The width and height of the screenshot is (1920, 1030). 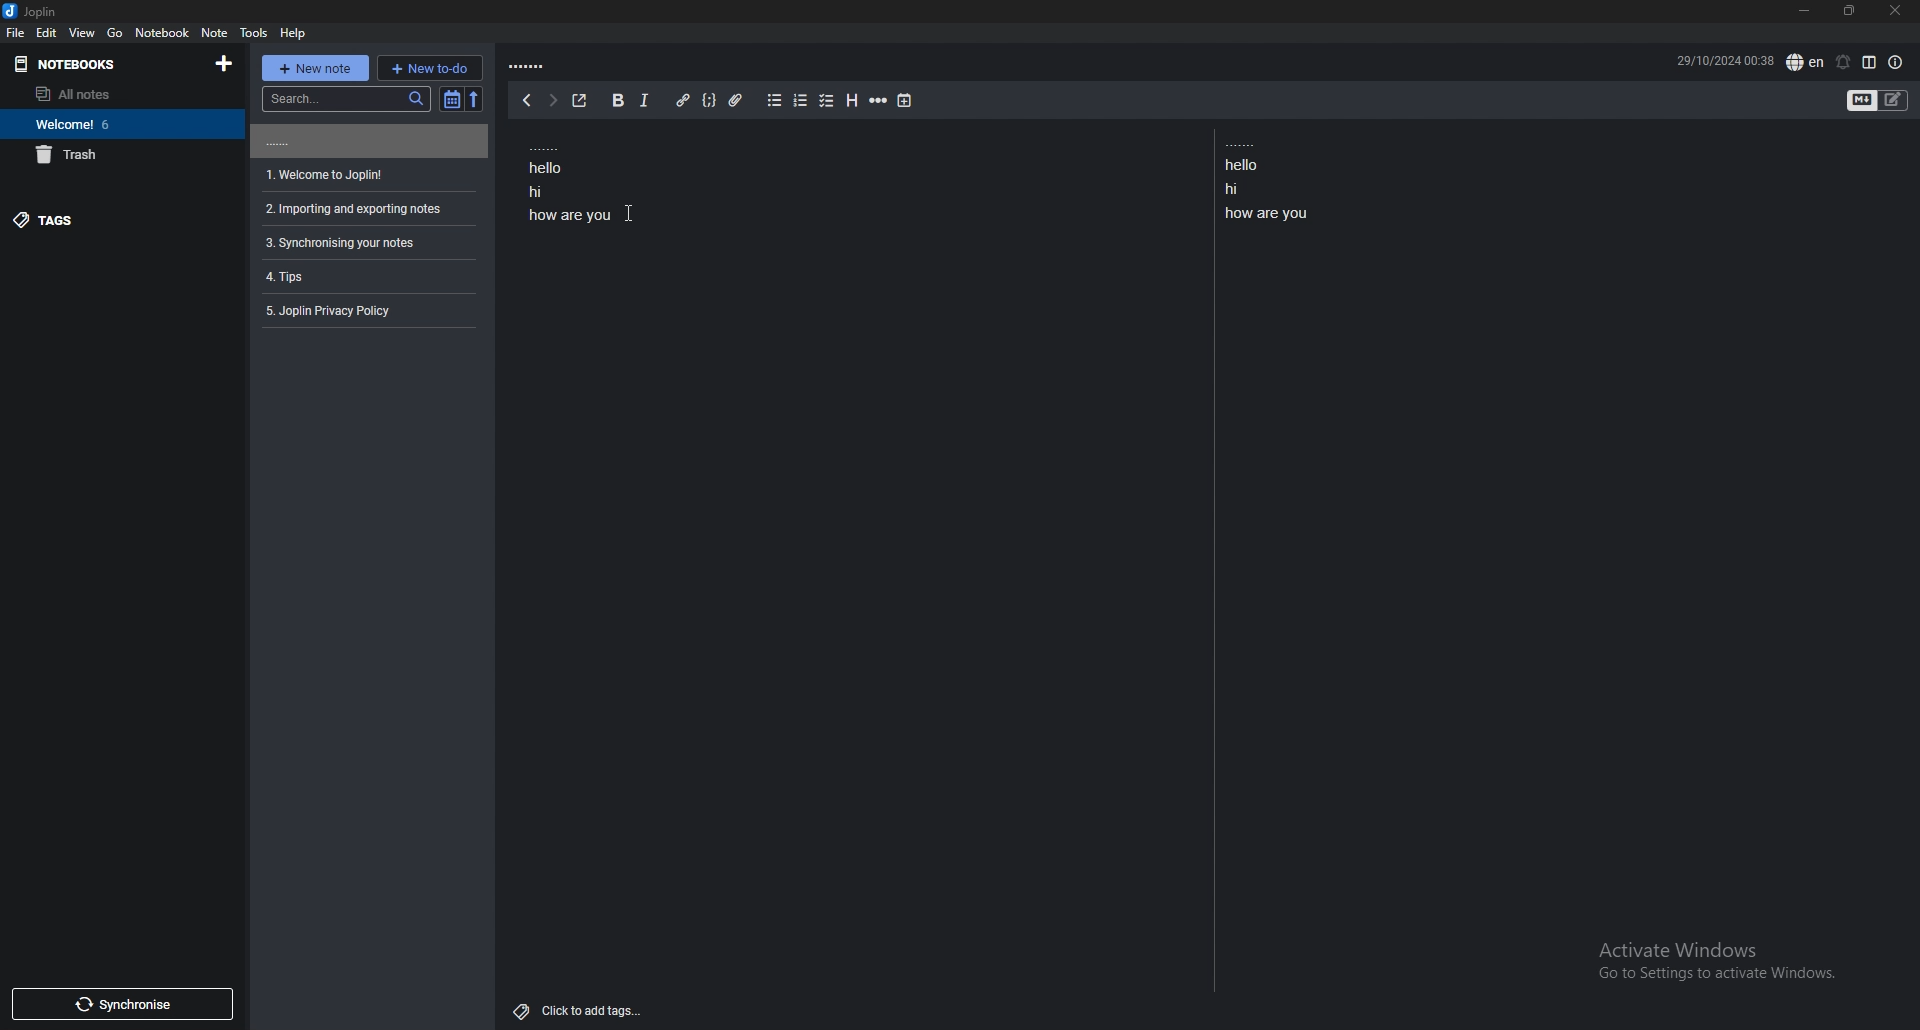 What do you see at coordinates (1807, 62) in the screenshot?
I see `spell check` at bounding box center [1807, 62].